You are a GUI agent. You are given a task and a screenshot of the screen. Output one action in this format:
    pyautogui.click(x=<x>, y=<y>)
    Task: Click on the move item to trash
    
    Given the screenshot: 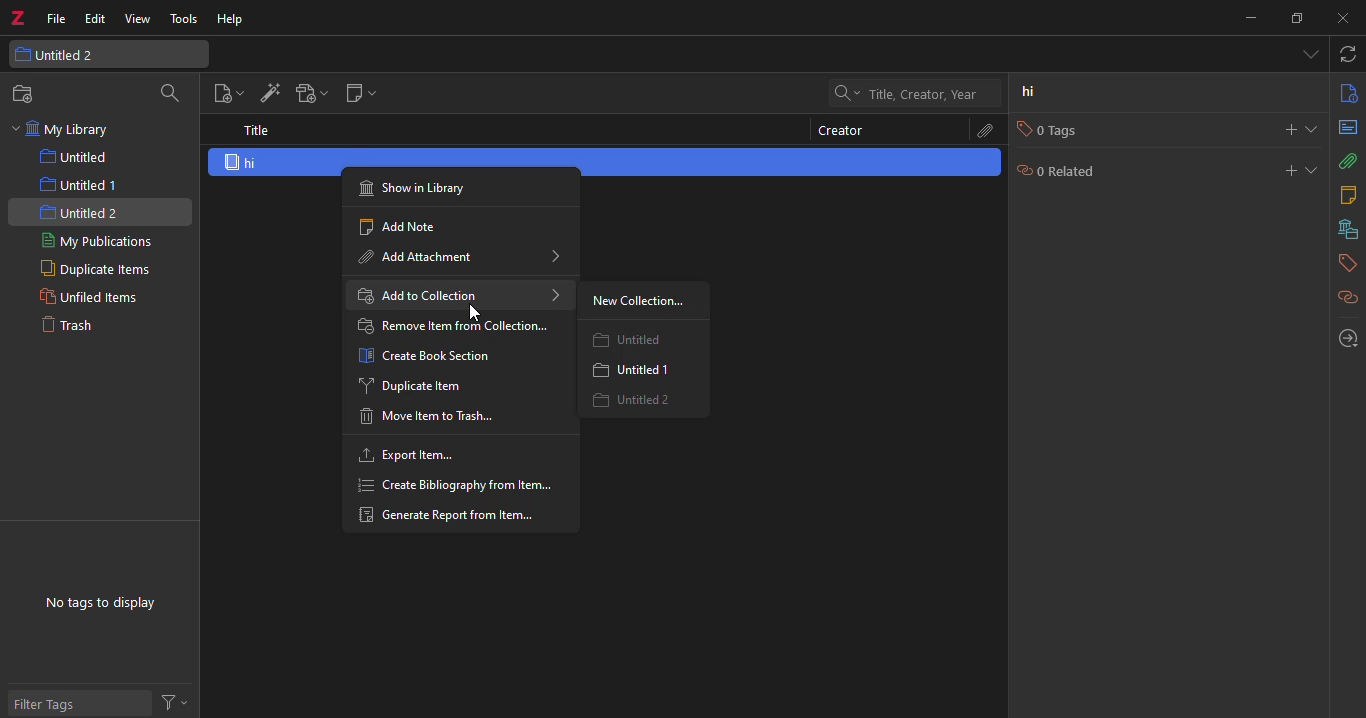 What is the action you would take?
    pyautogui.click(x=424, y=419)
    